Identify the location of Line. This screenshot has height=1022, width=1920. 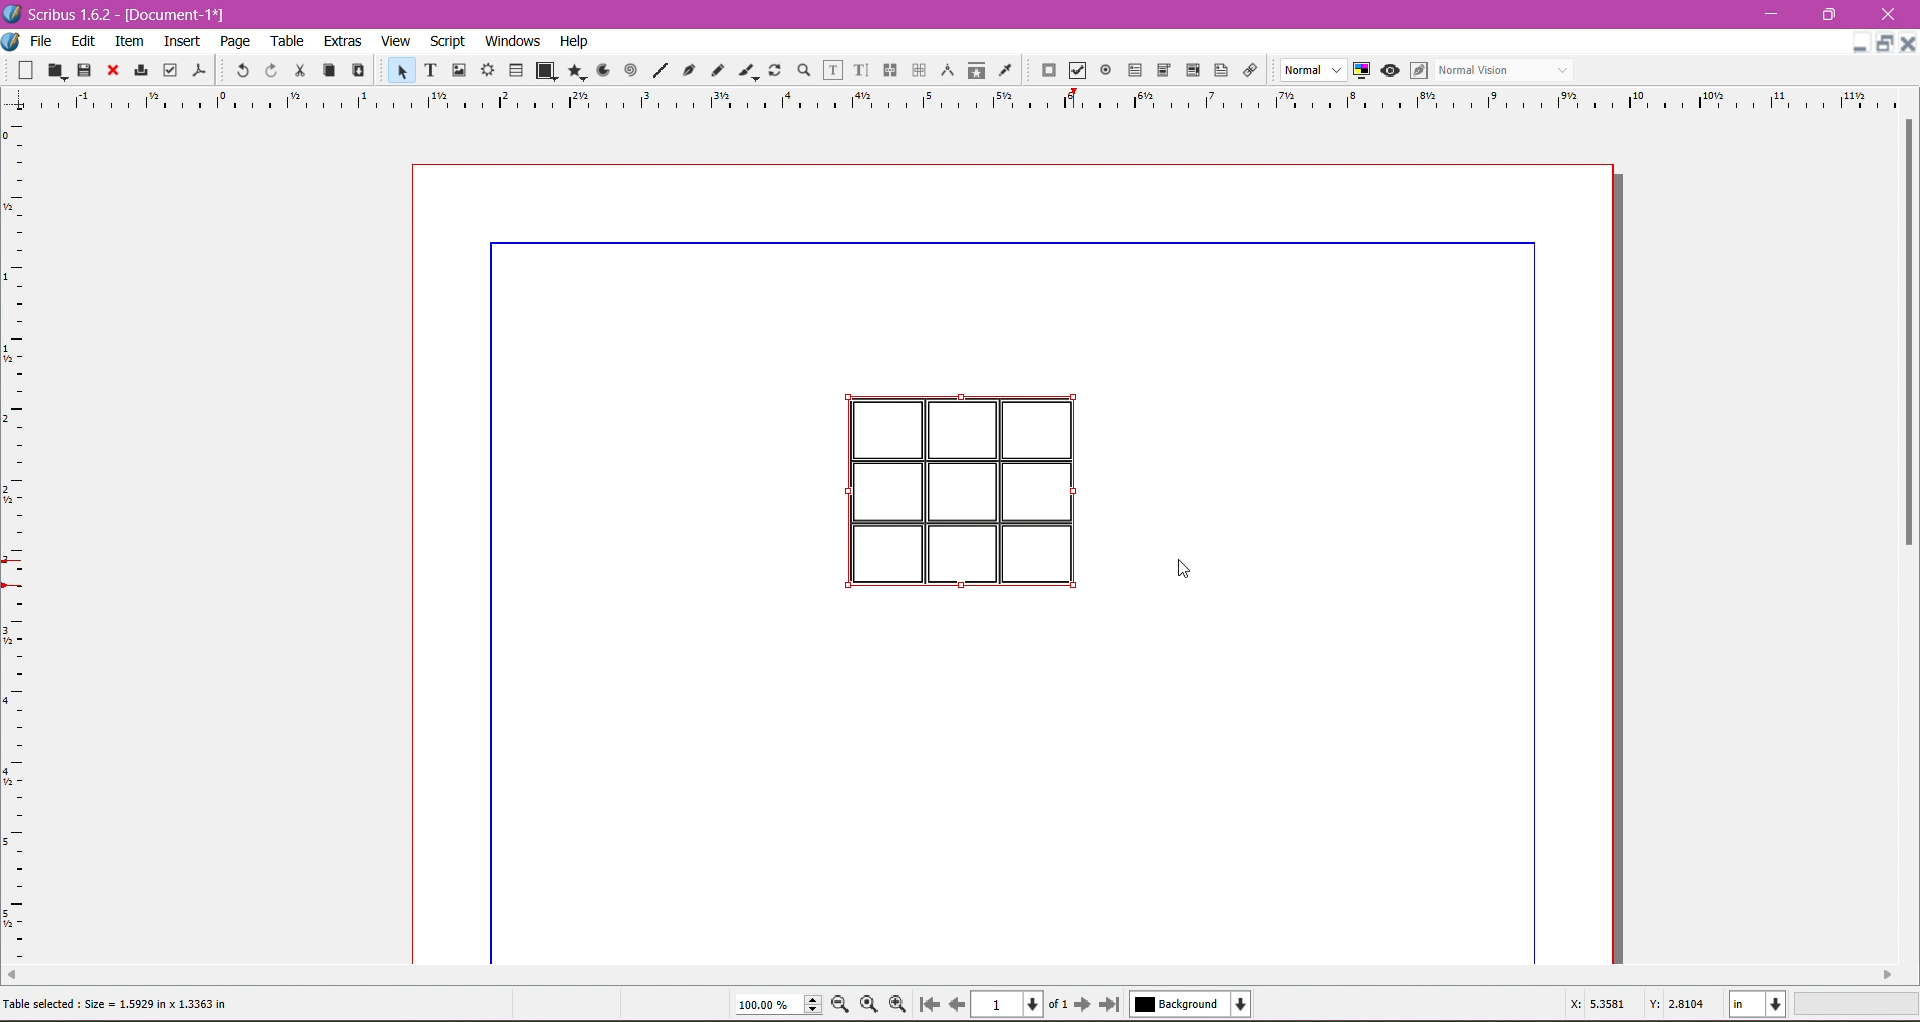
(657, 71).